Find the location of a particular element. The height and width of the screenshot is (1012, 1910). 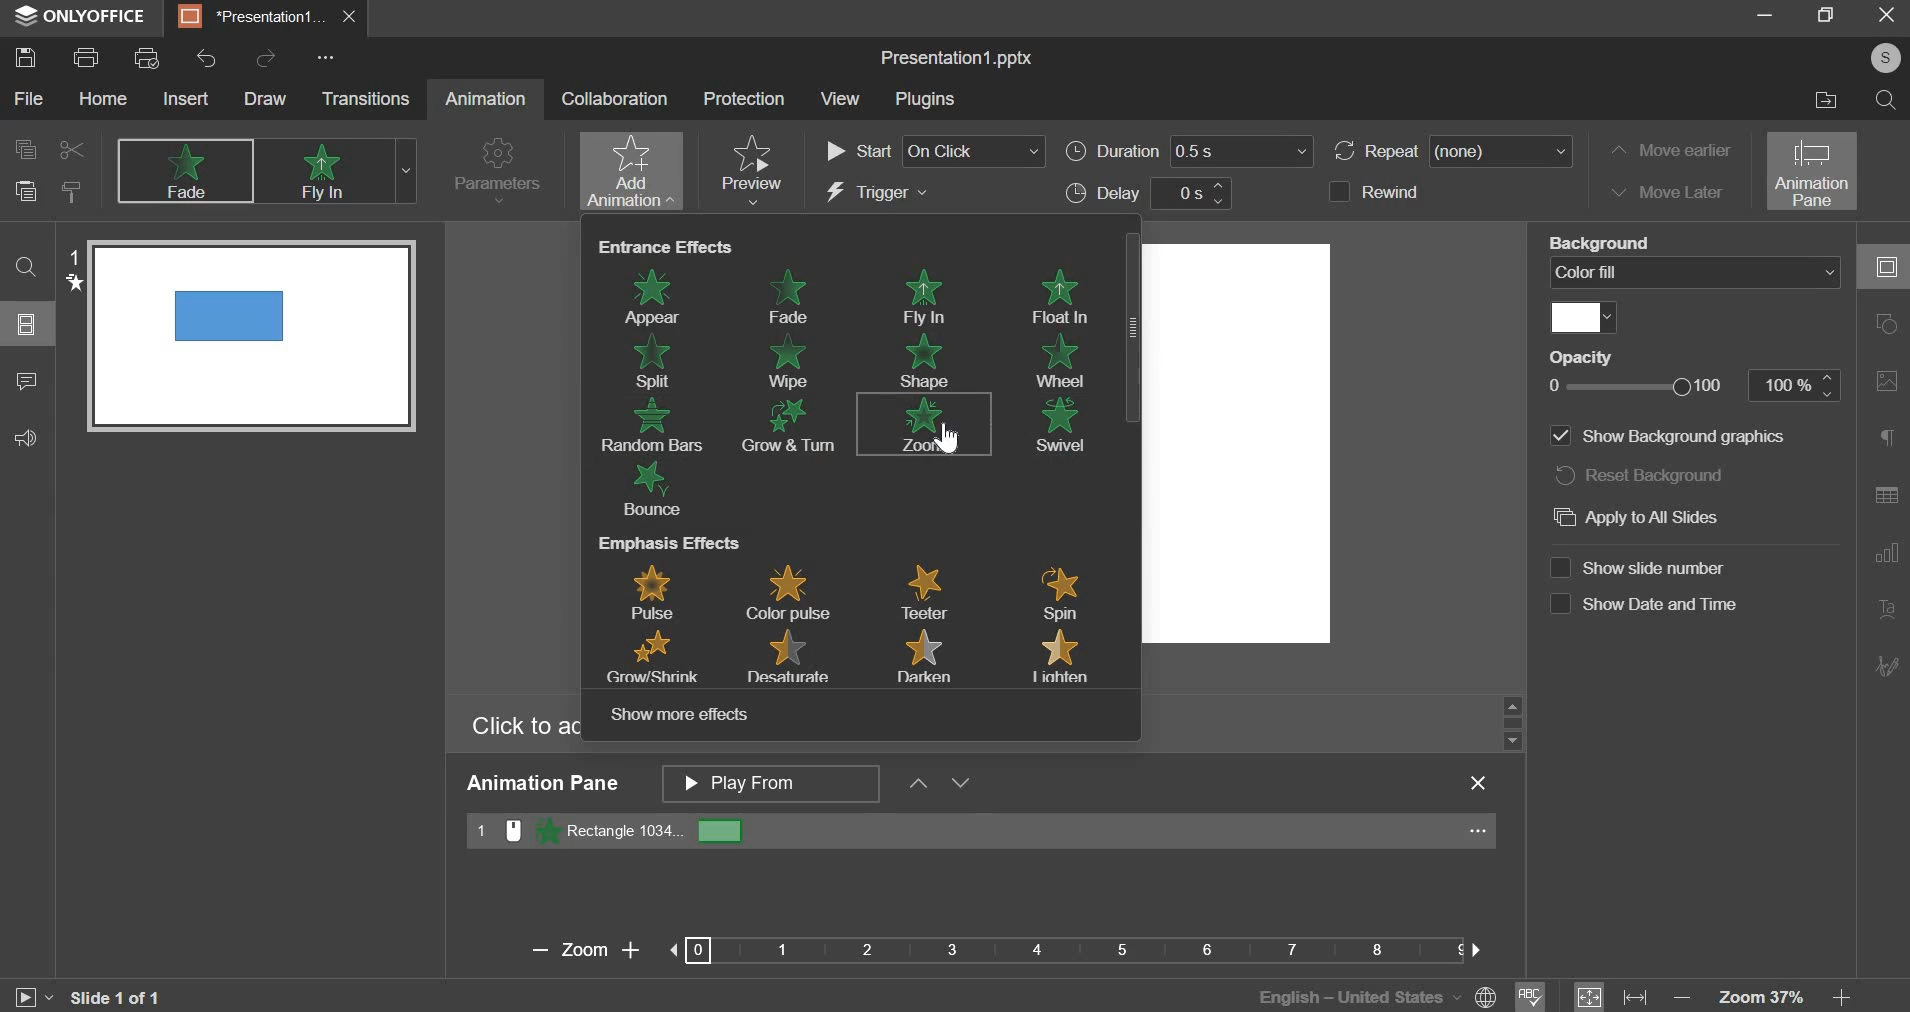

preview is located at coordinates (753, 163).